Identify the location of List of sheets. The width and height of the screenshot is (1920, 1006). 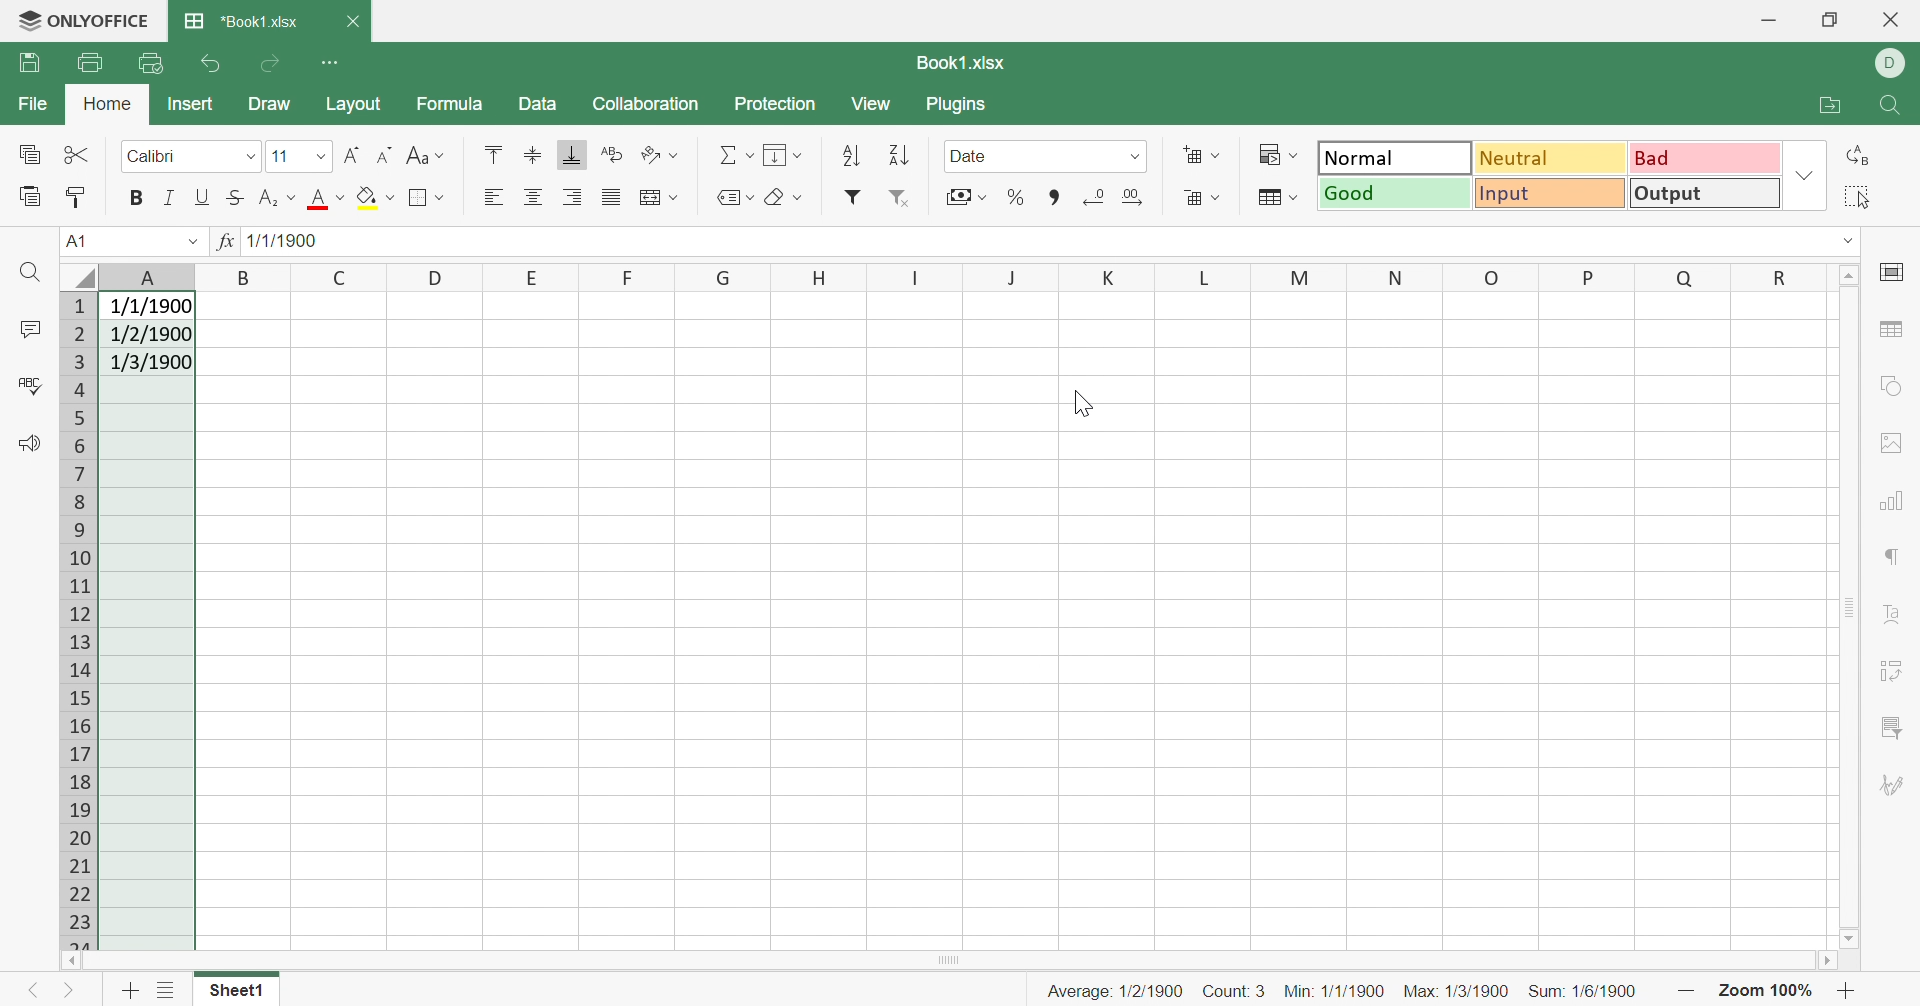
(165, 992).